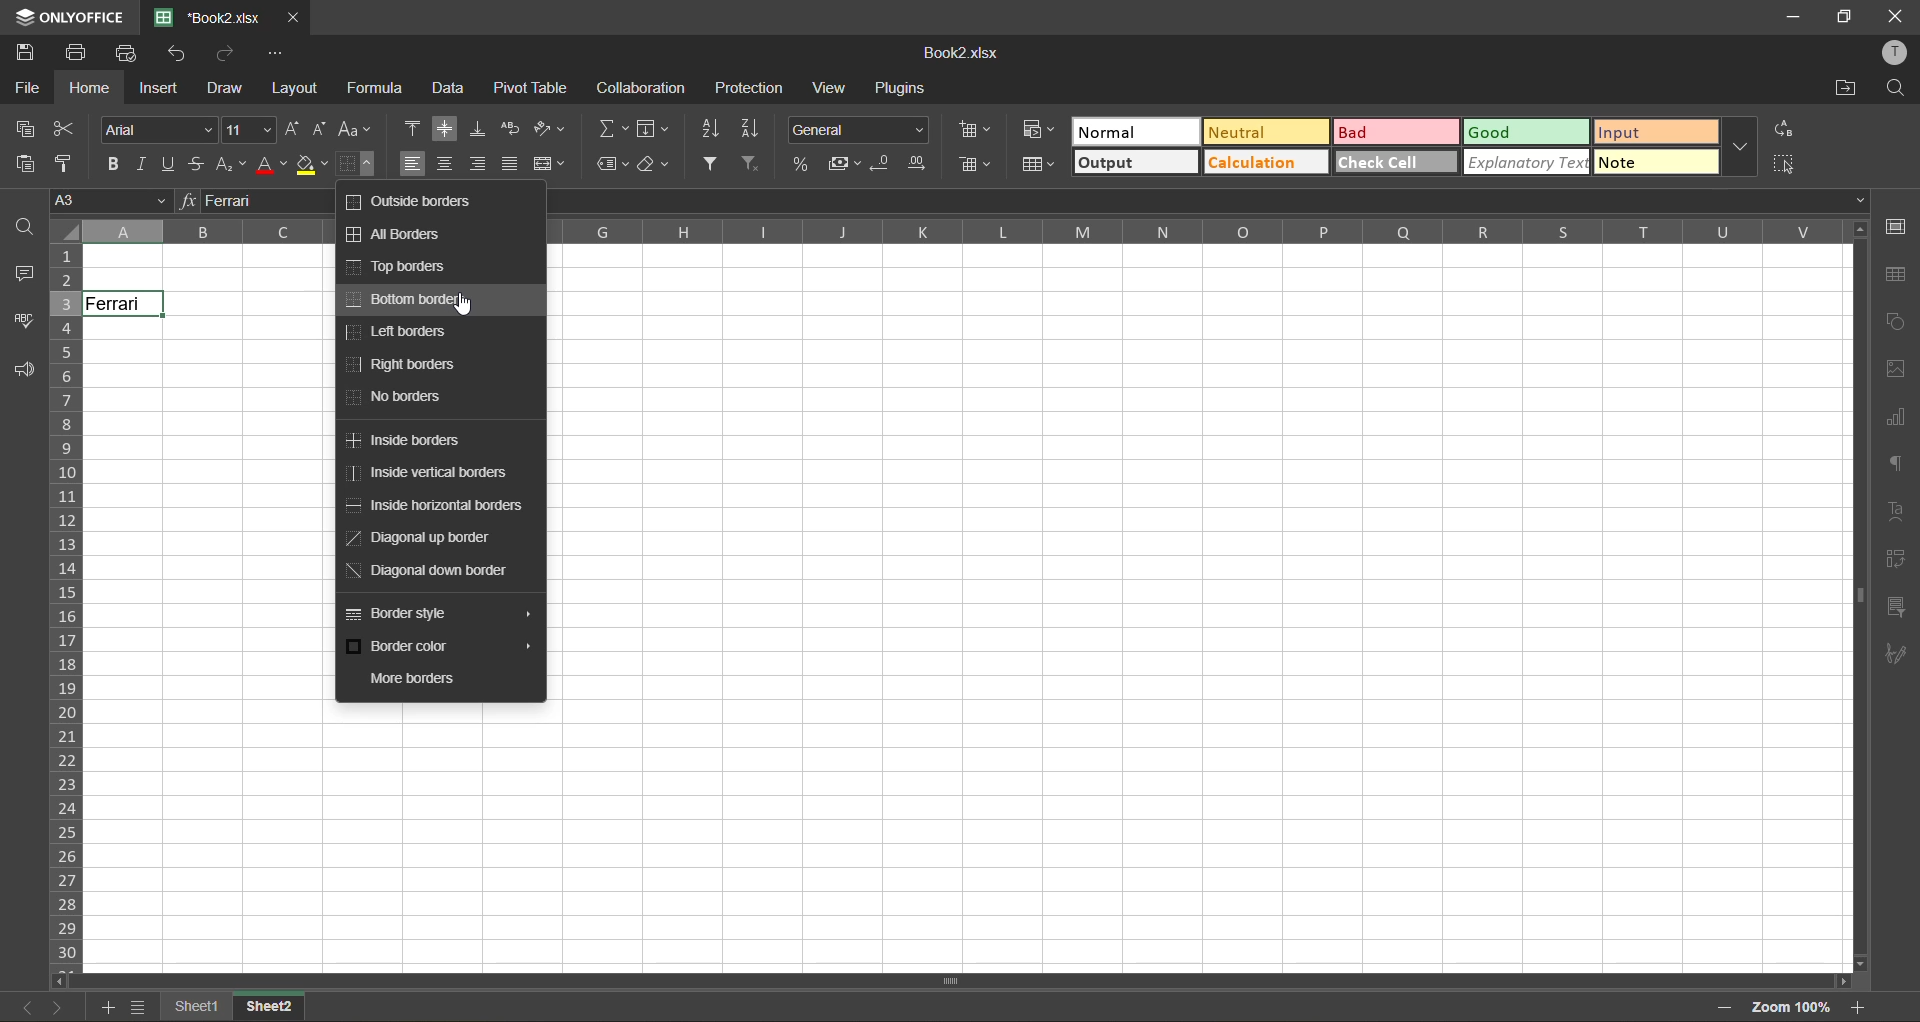 This screenshot has height=1022, width=1920. I want to click on named ranges, so click(613, 164).